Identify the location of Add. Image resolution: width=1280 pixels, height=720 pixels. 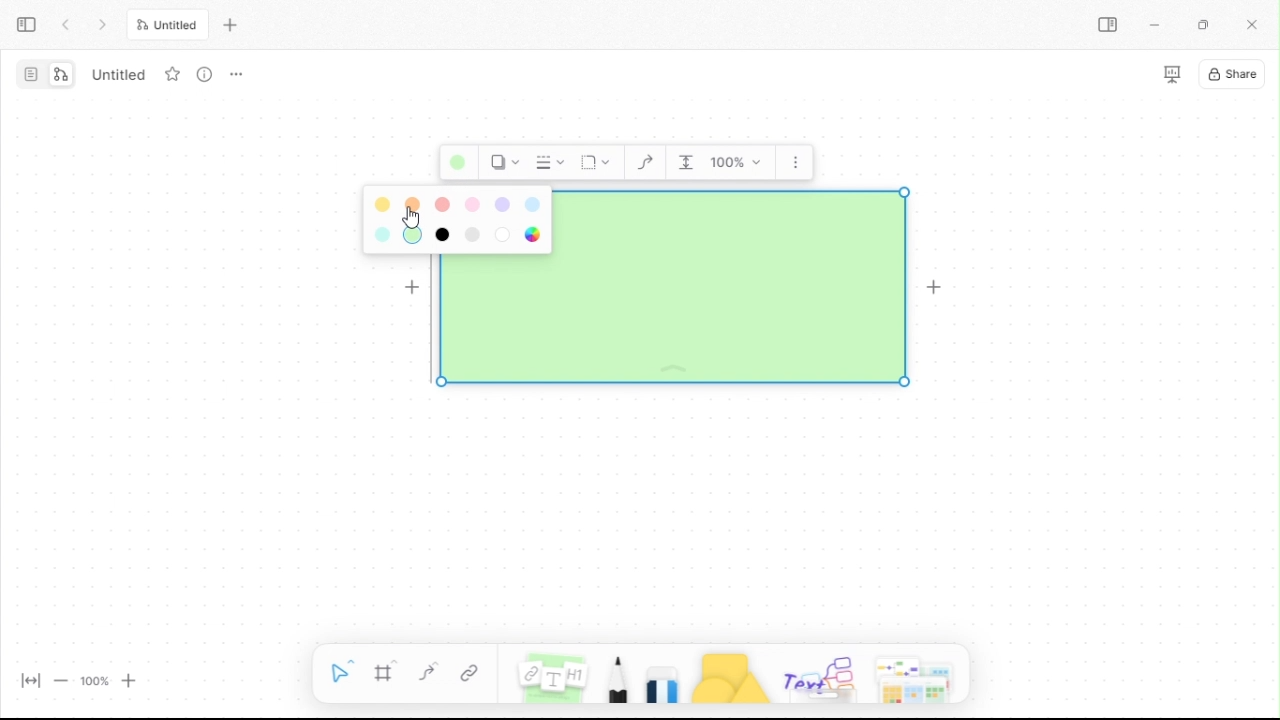
(939, 289).